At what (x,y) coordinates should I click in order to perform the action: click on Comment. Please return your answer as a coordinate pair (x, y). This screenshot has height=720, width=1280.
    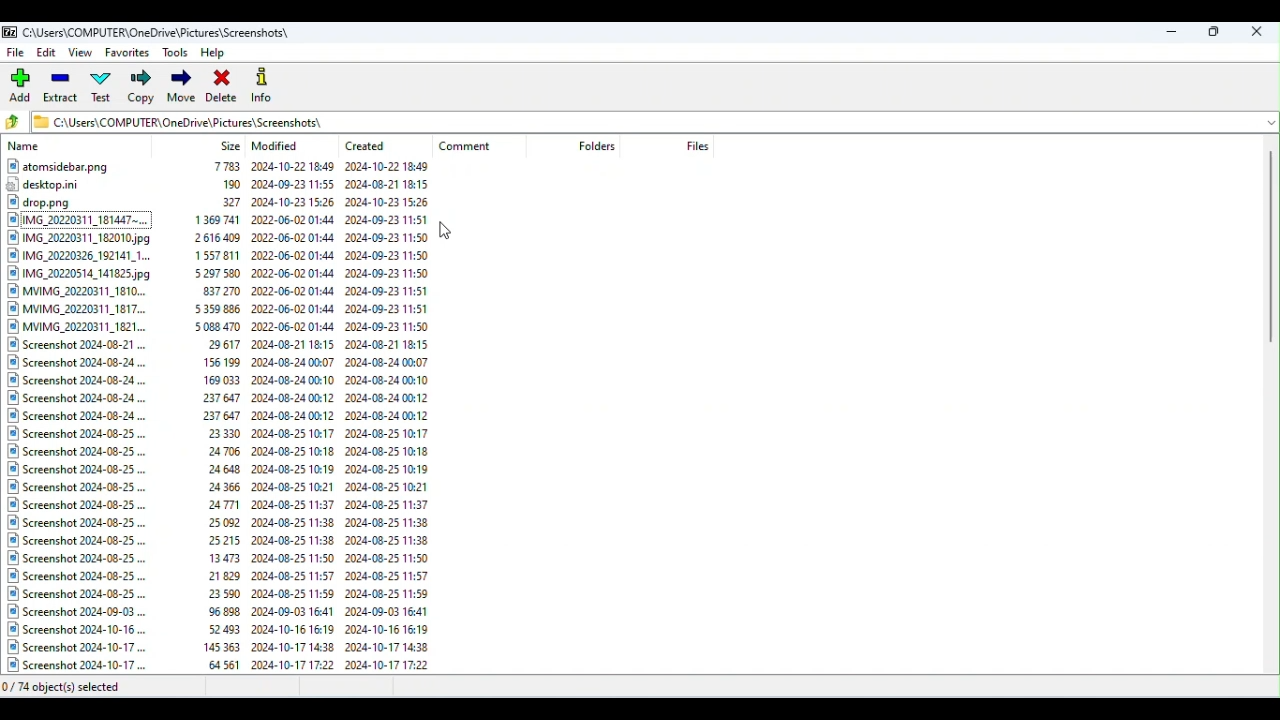
    Looking at the image, I should click on (474, 146).